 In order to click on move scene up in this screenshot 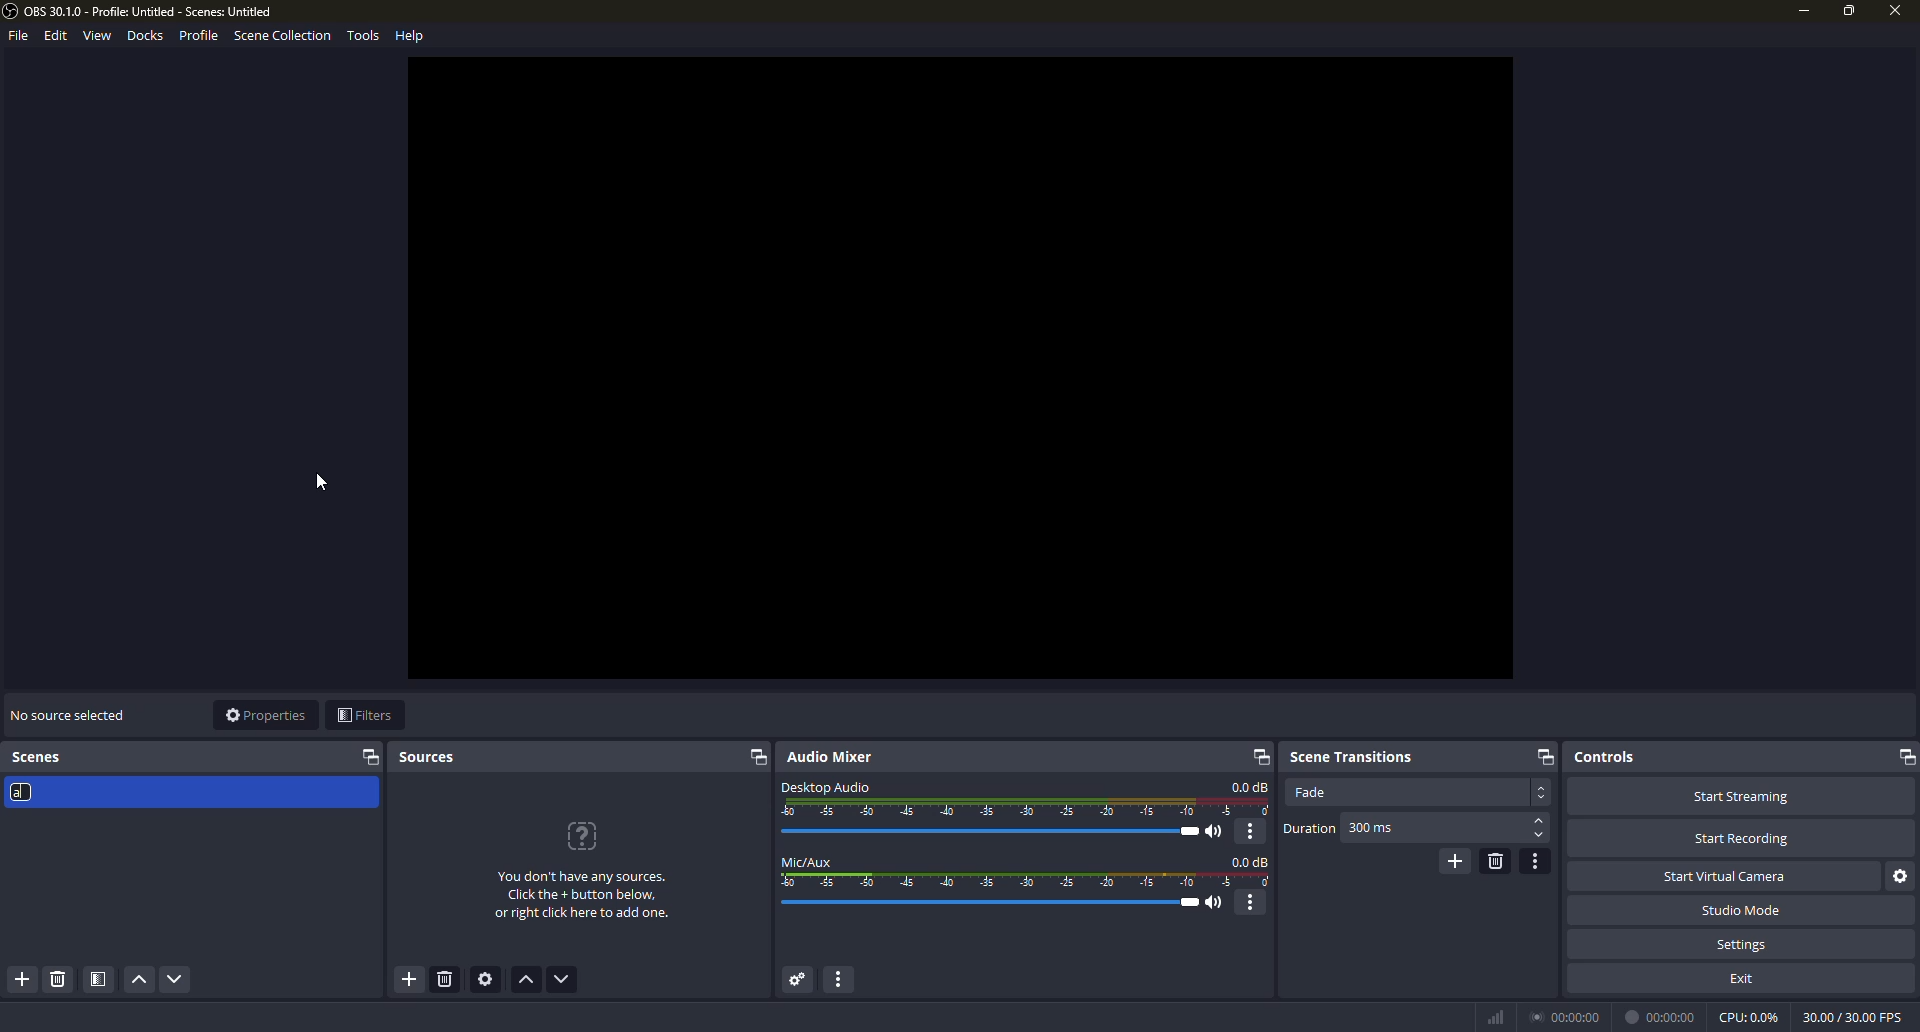, I will do `click(138, 981)`.